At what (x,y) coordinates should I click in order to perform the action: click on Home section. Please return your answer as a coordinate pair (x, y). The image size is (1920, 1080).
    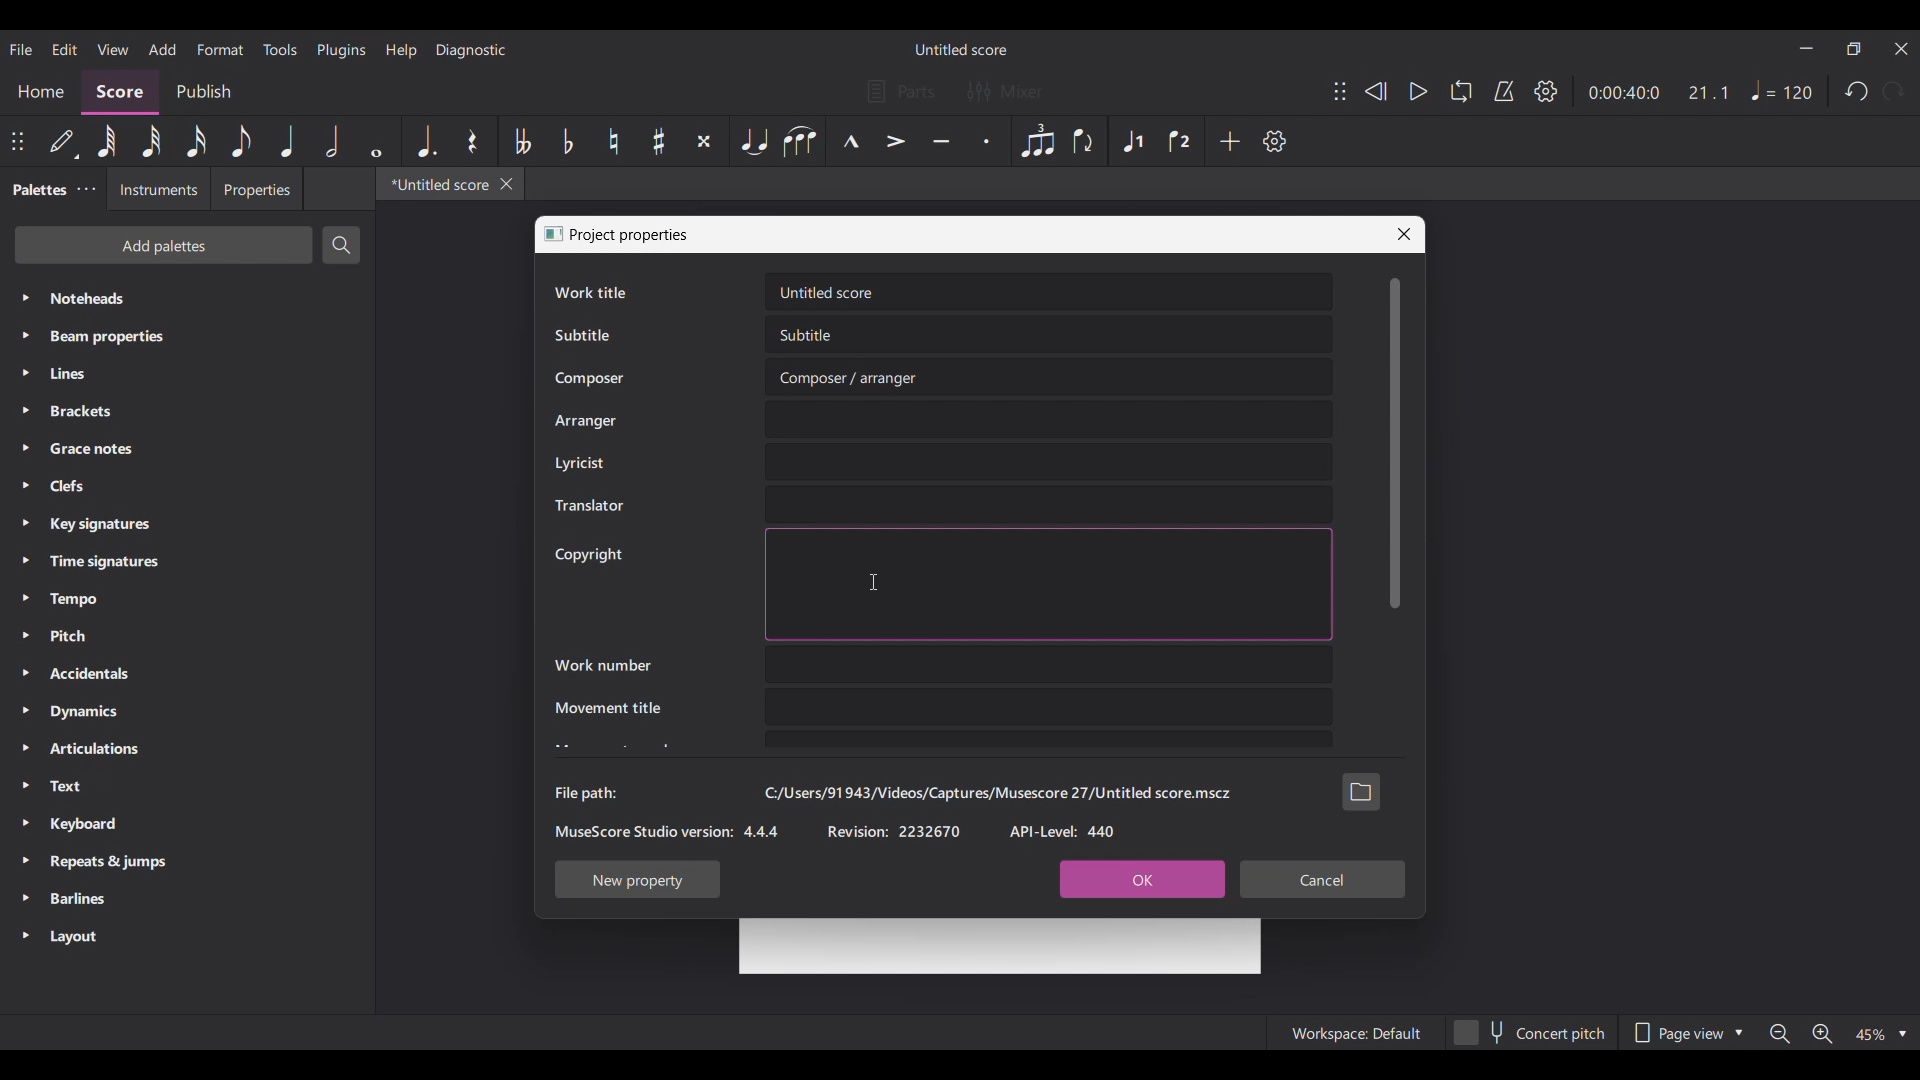
    Looking at the image, I should click on (40, 93).